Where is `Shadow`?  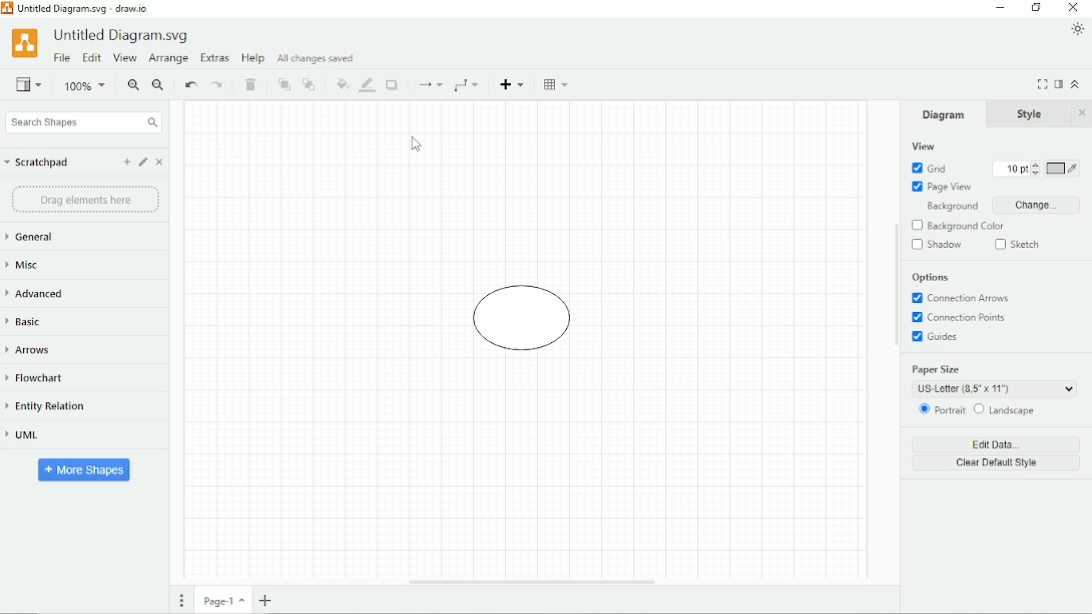 Shadow is located at coordinates (395, 85).